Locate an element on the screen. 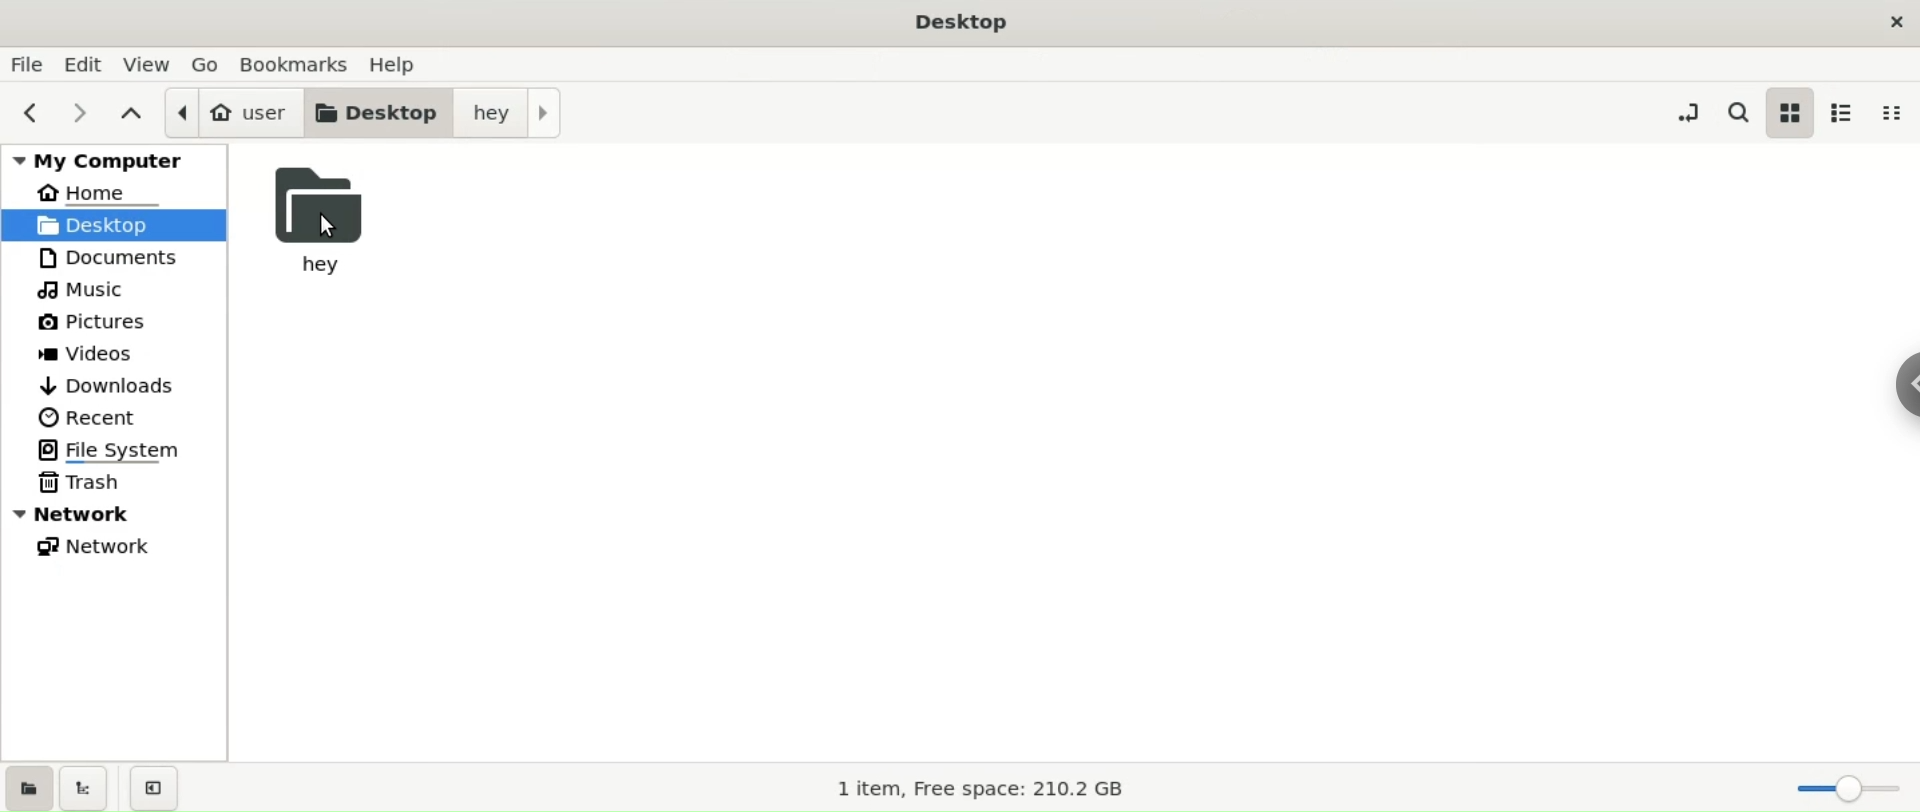 The width and height of the screenshot is (1920, 812). zoom is located at coordinates (1839, 787).